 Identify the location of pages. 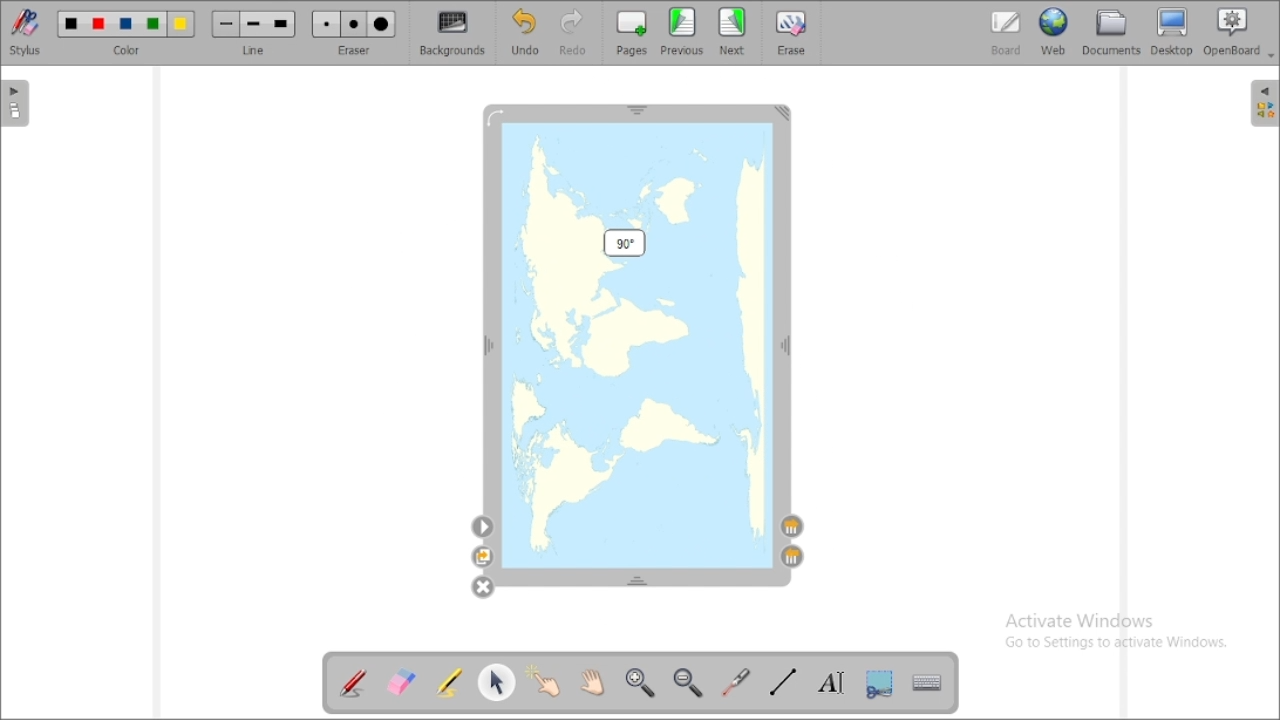
(632, 33).